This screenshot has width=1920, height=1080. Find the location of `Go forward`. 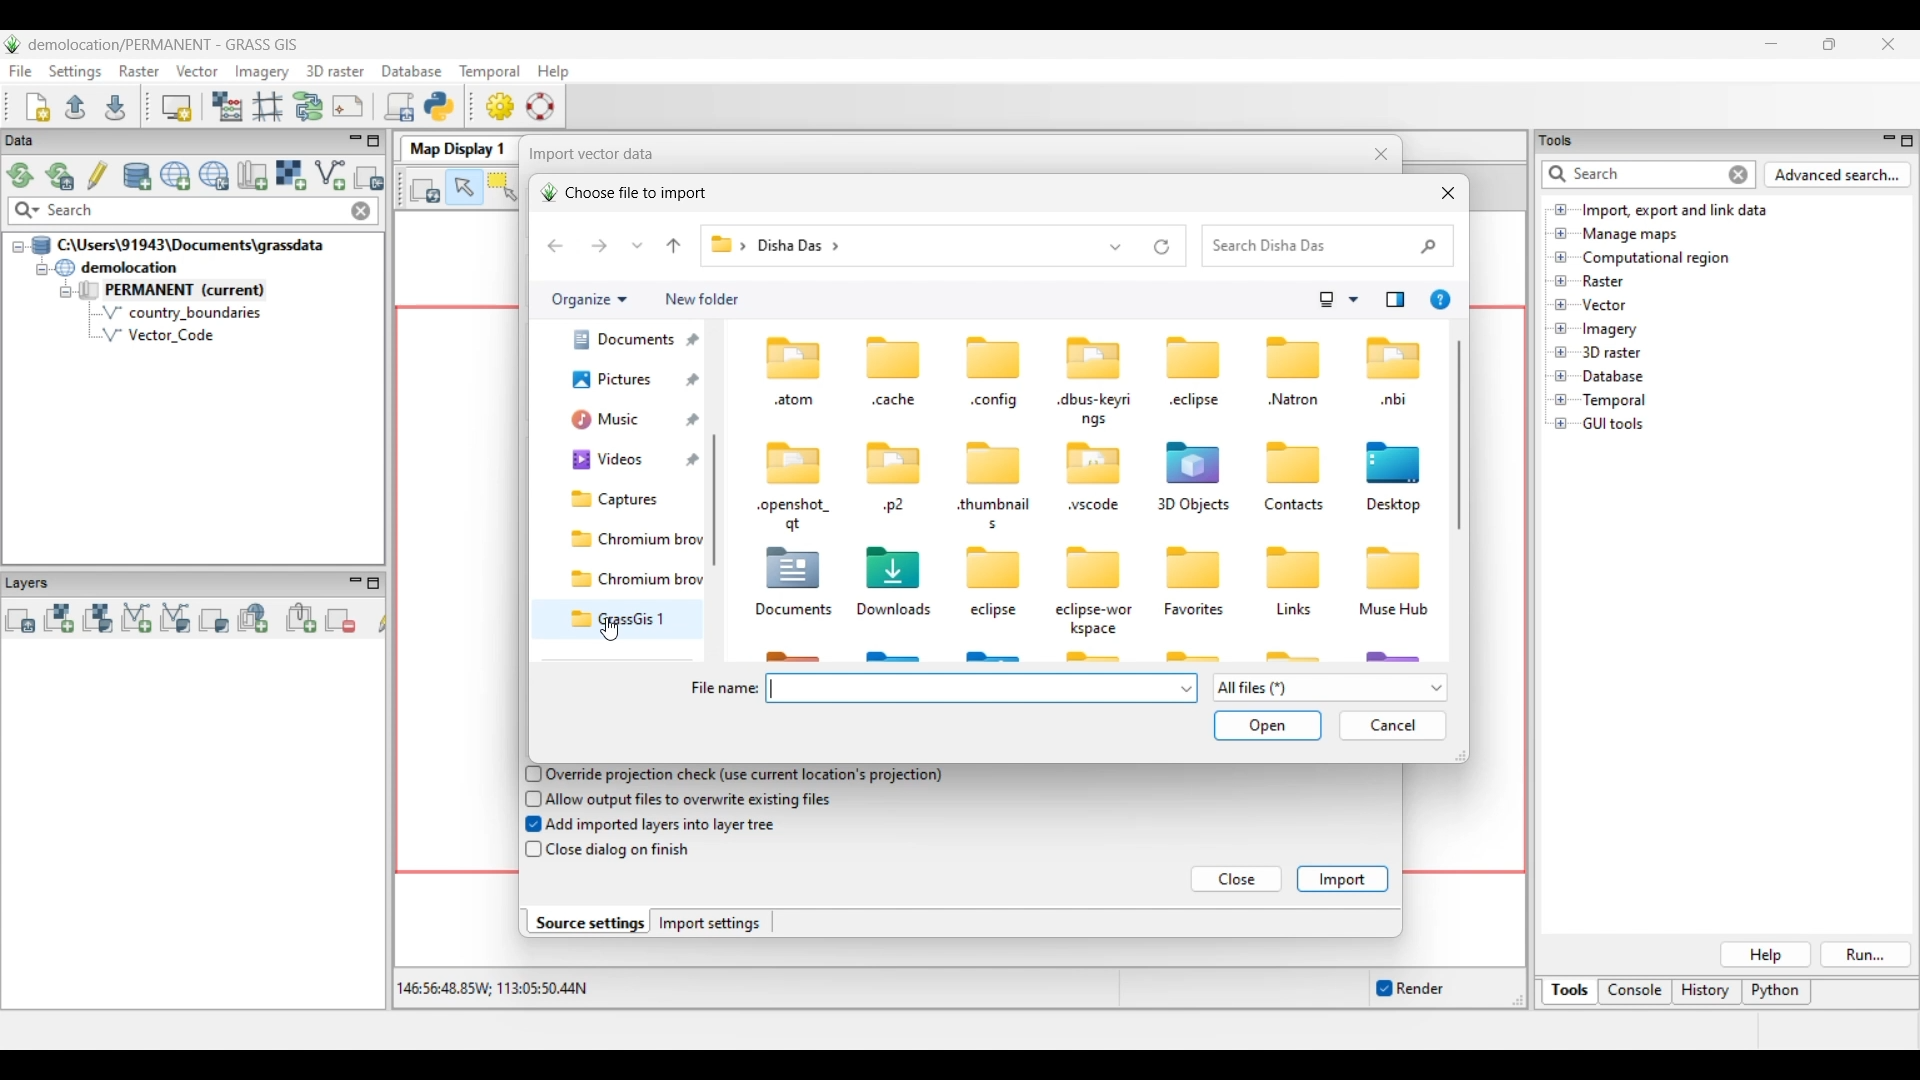

Go forward is located at coordinates (599, 245).